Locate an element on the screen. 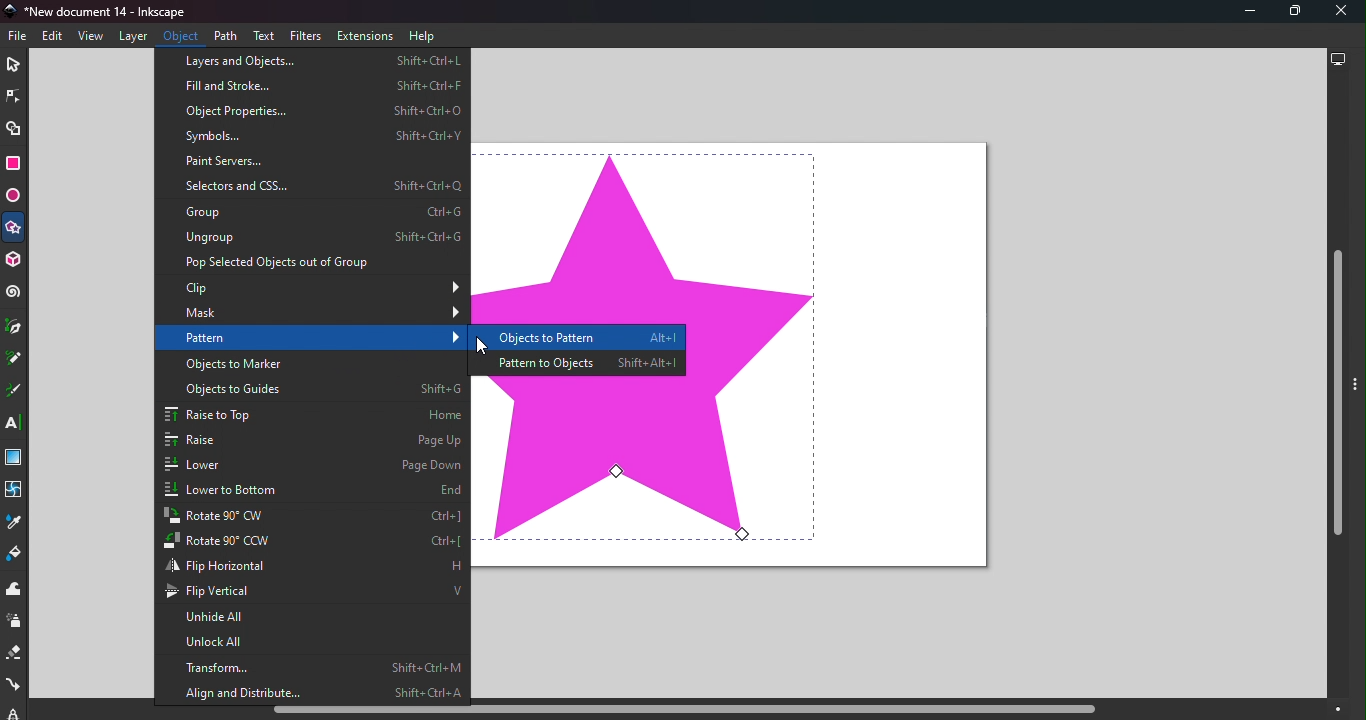 Image resolution: width=1366 pixels, height=720 pixels. Connector tool is located at coordinates (13, 687).